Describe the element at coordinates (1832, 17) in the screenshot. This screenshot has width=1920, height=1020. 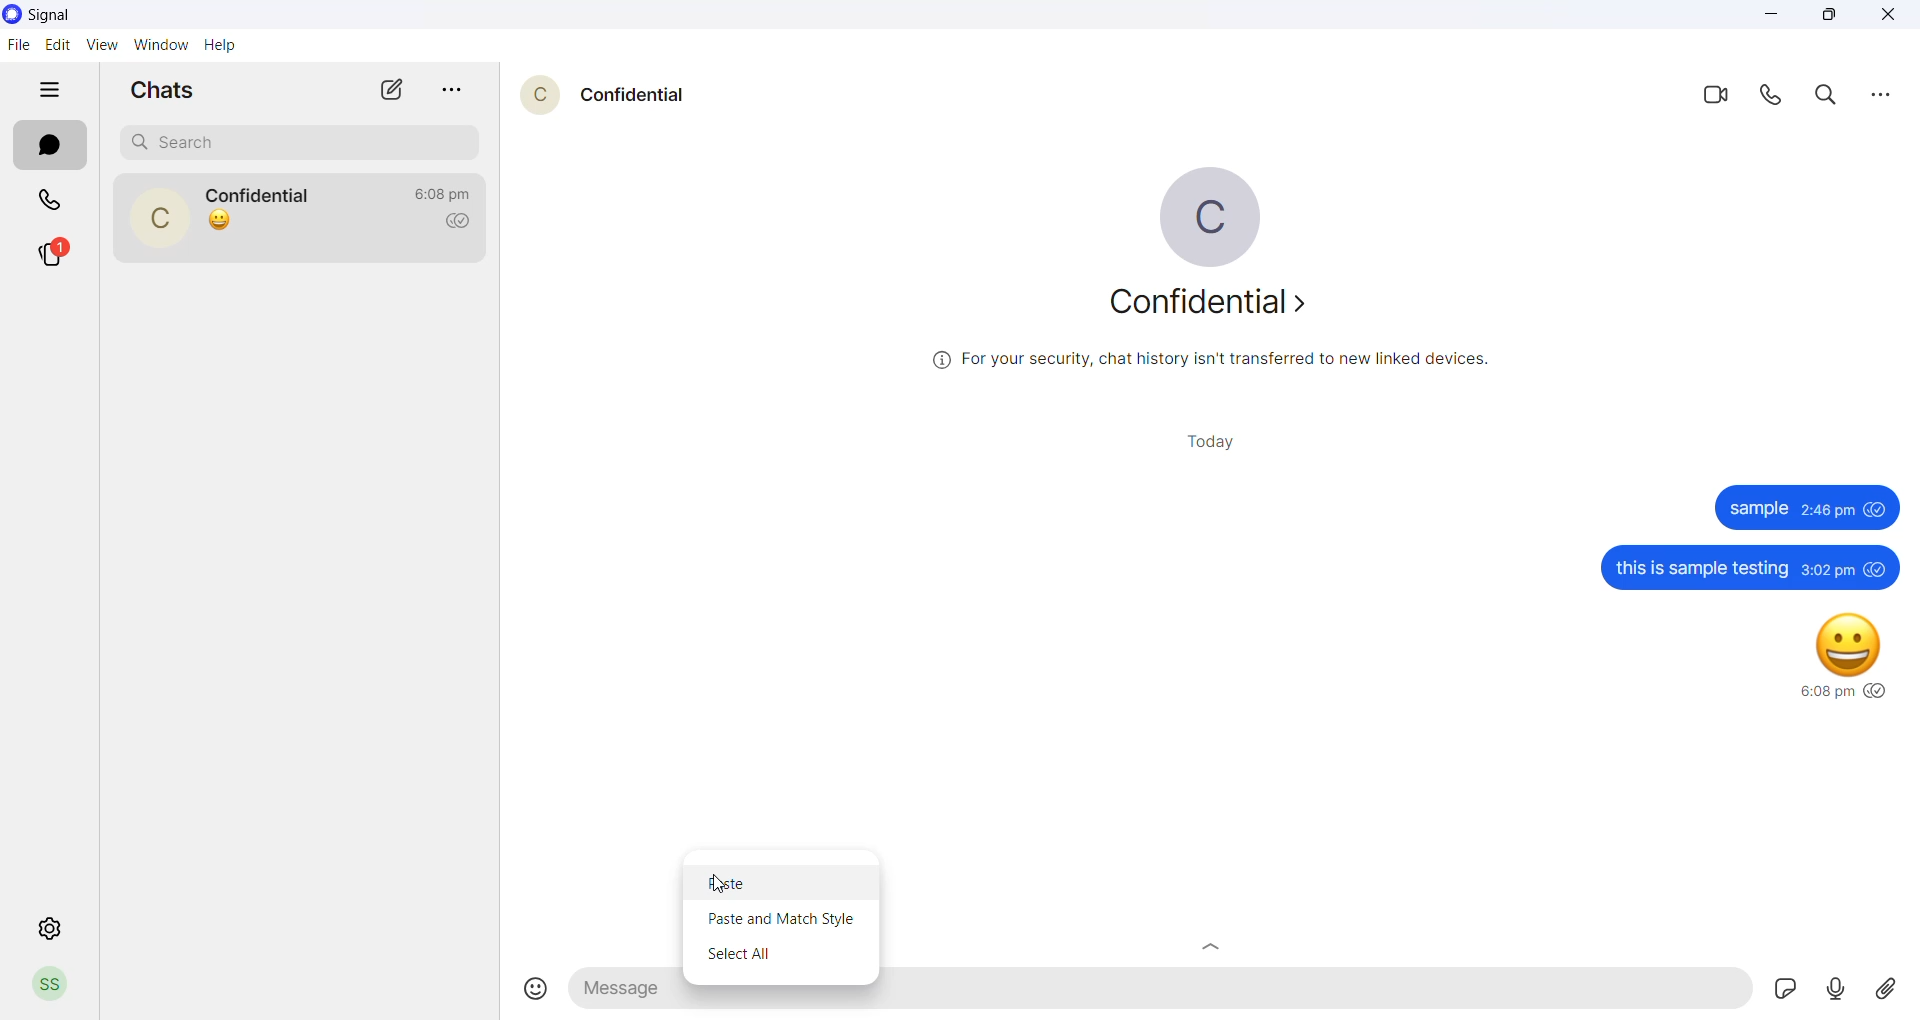
I see `maximize` at that location.